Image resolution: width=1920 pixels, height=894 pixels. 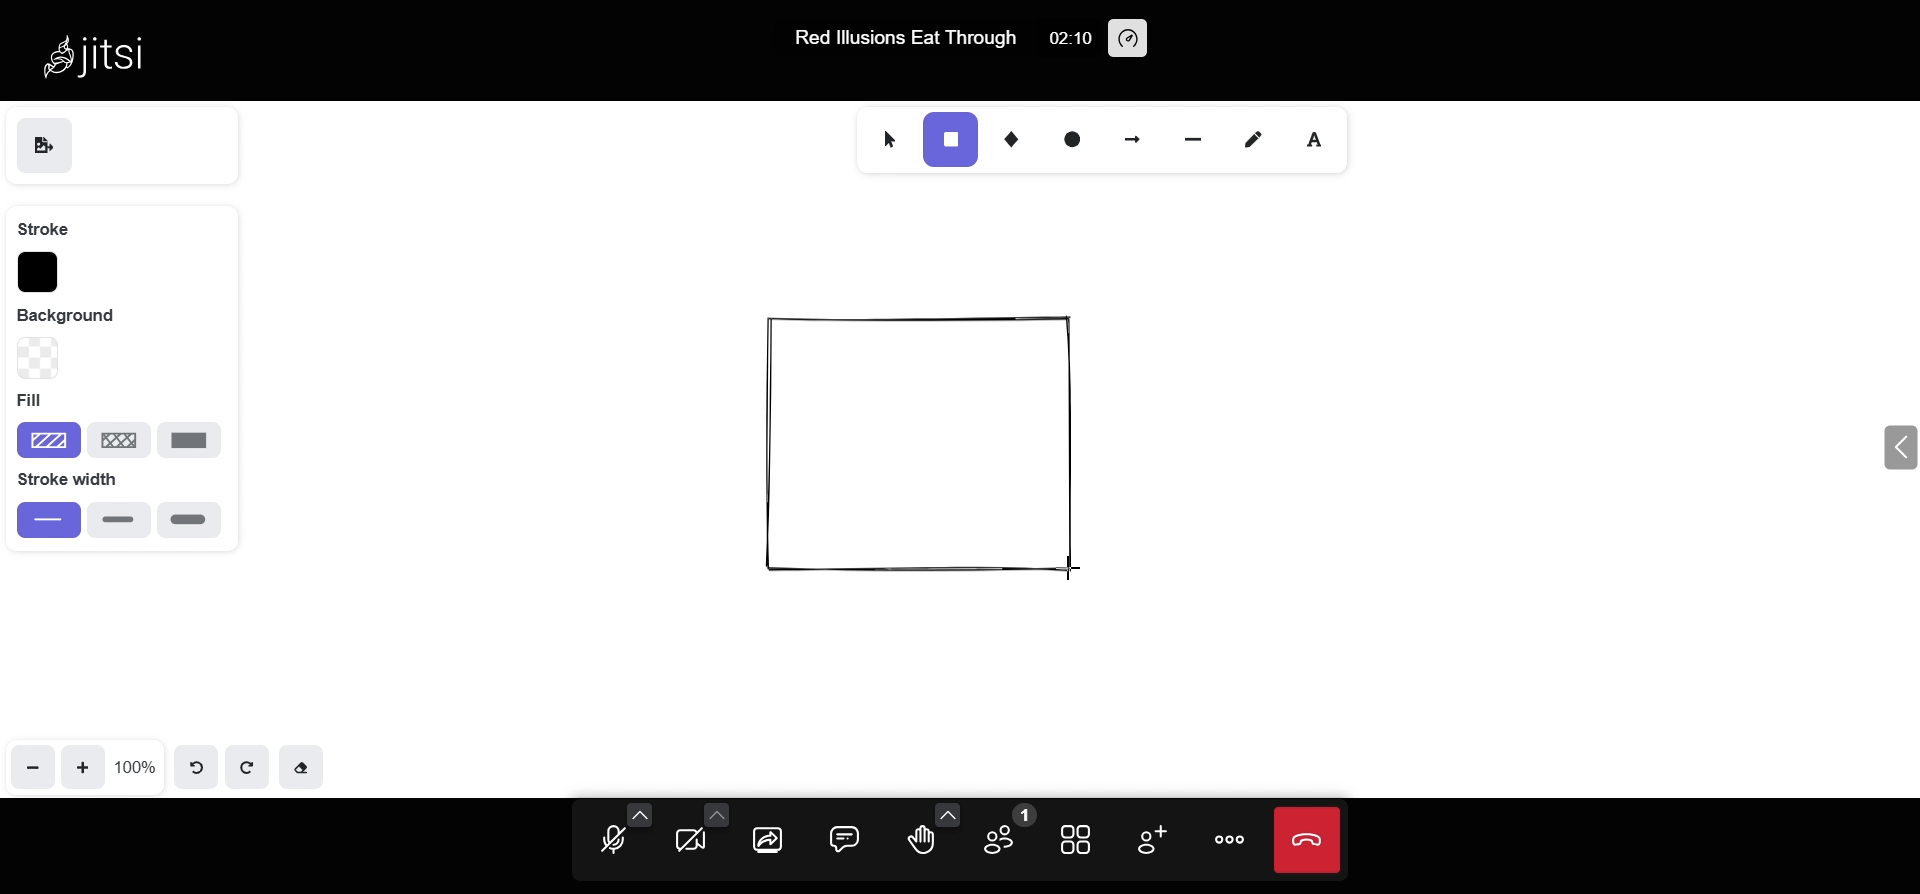 I want to click on zoom in, so click(x=83, y=765).